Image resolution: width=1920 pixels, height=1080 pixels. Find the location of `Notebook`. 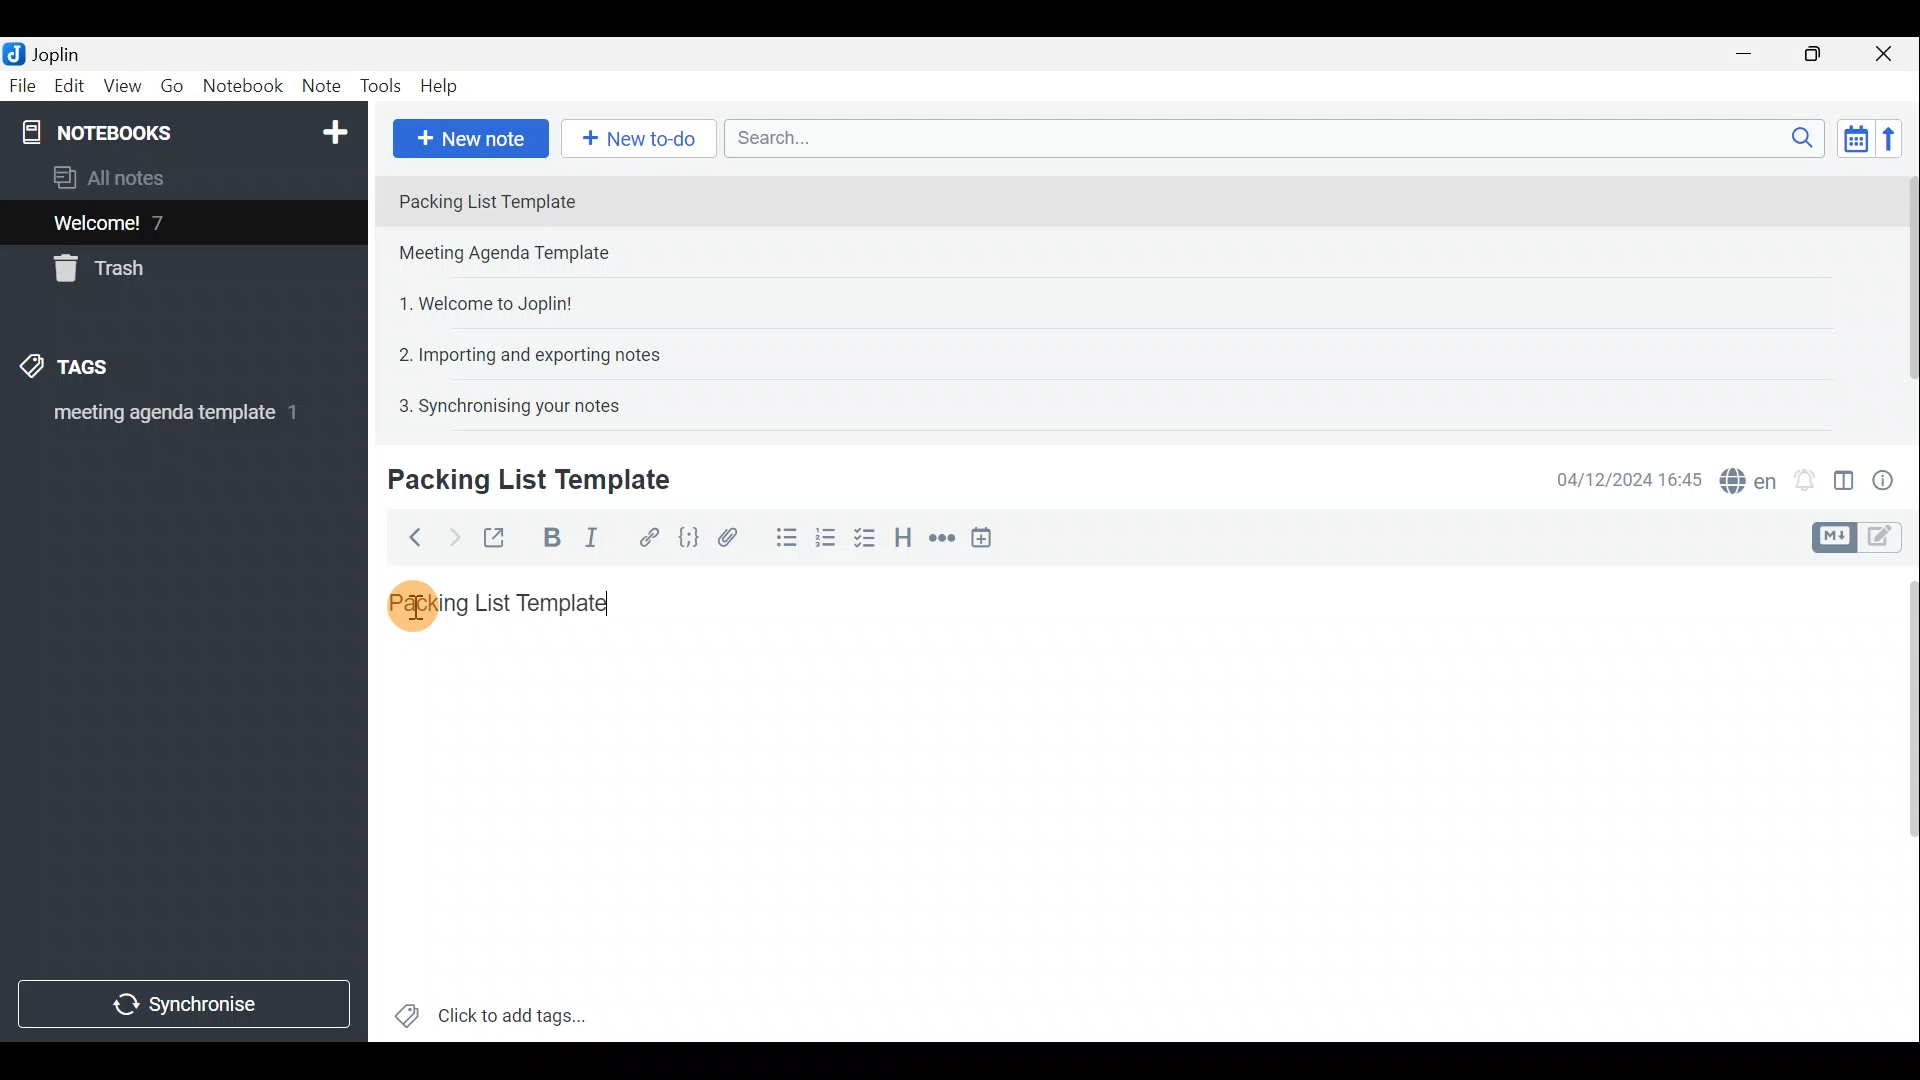

Notebook is located at coordinates (242, 89).